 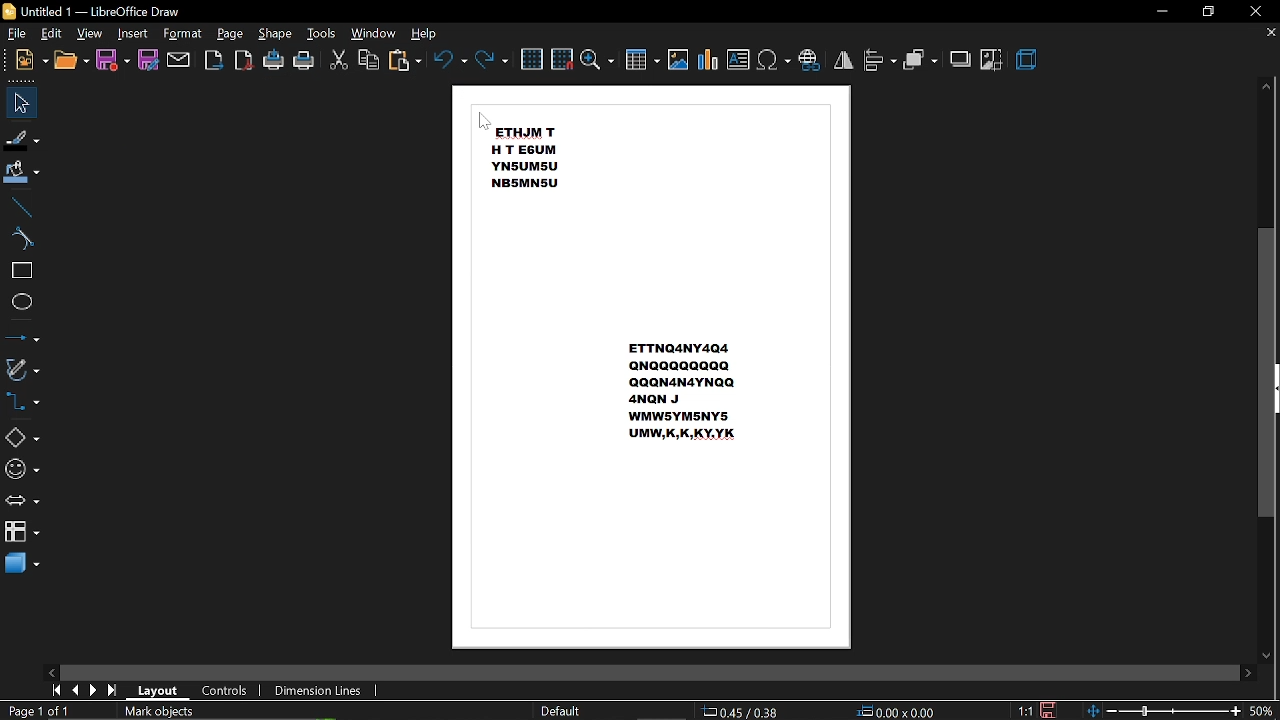 What do you see at coordinates (1054, 710) in the screenshot?
I see `Save` at bounding box center [1054, 710].